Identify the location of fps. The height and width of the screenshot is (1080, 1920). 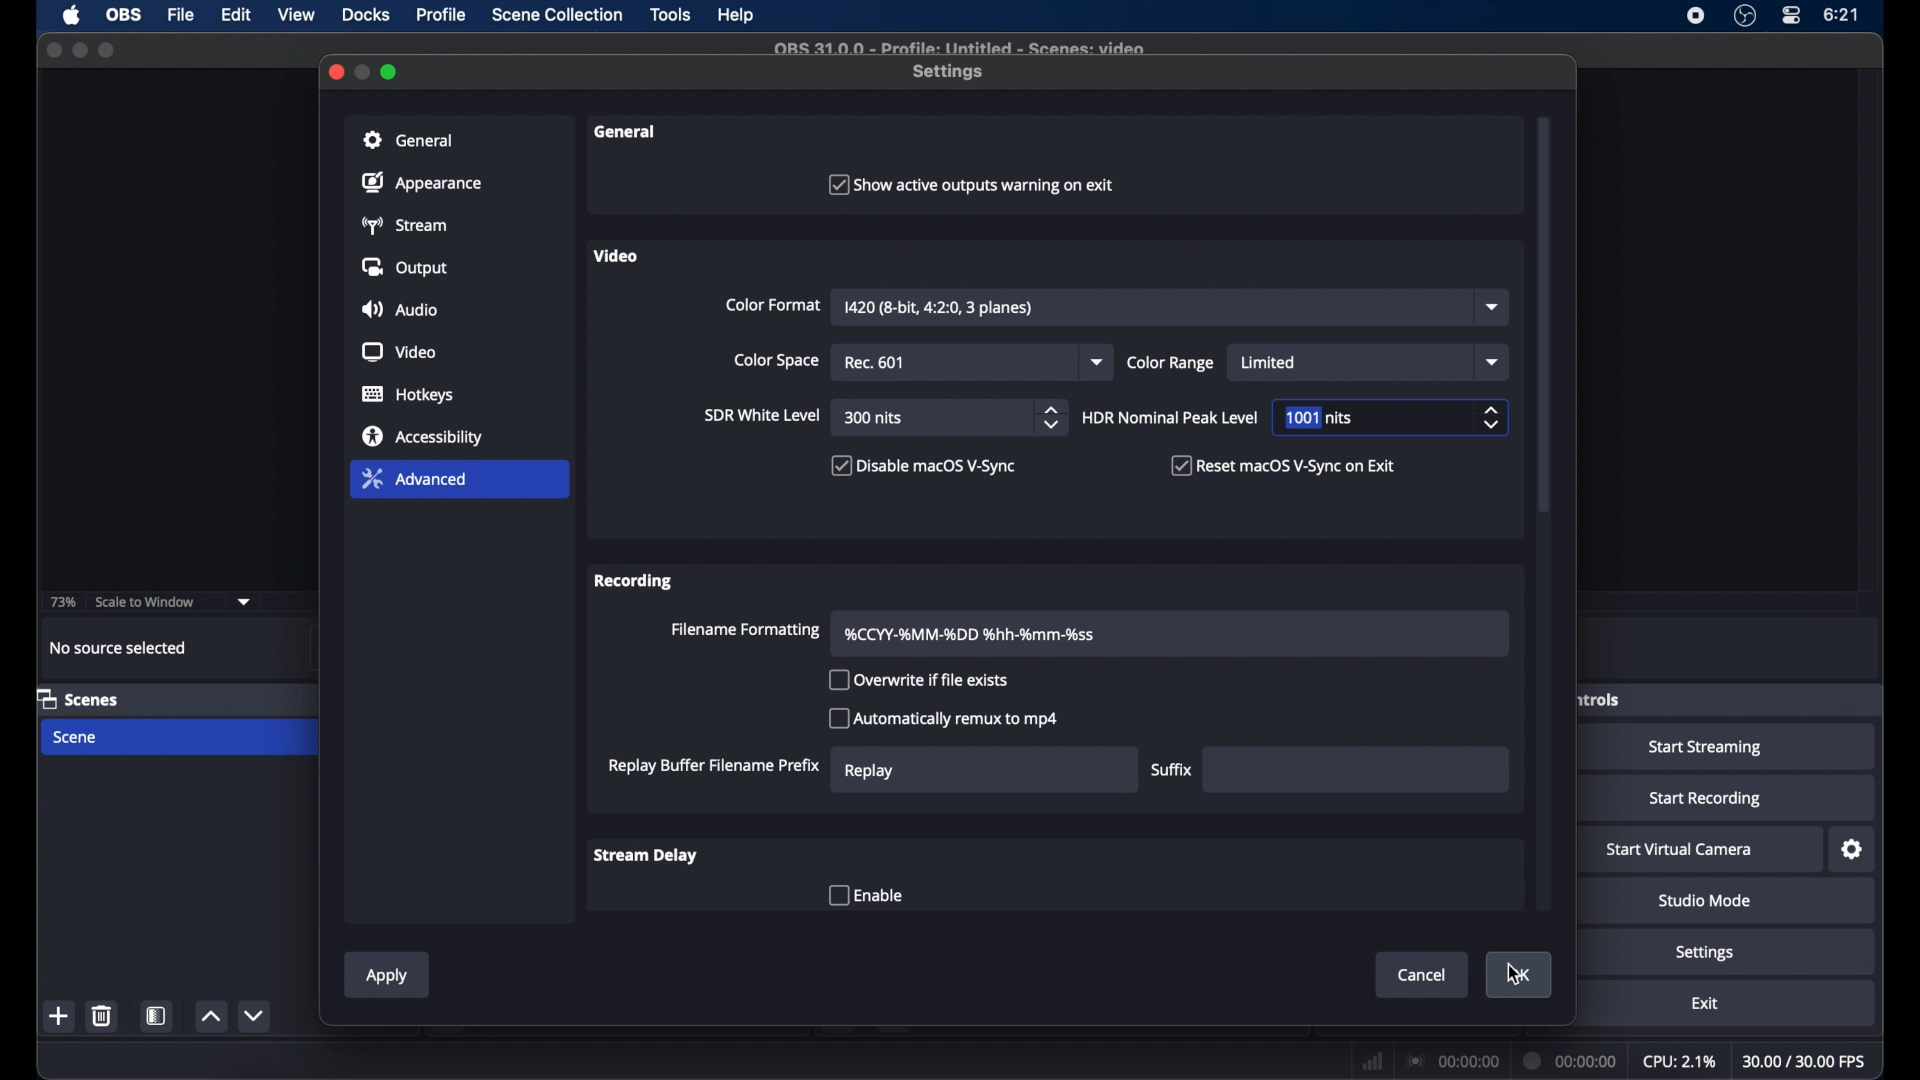
(1806, 1062).